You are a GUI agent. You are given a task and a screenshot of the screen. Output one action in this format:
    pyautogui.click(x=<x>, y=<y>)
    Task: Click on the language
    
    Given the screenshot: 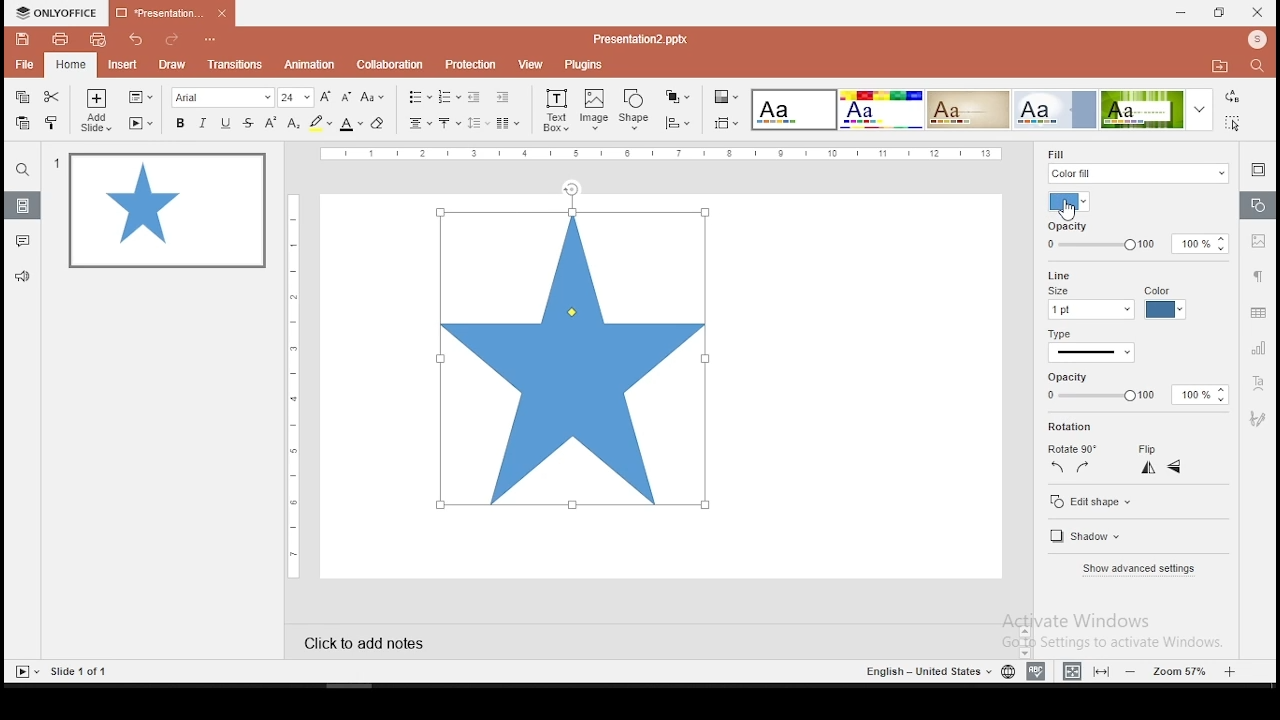 What is the action you would take?
    pyautogui.click(x=1008, y=674)
    